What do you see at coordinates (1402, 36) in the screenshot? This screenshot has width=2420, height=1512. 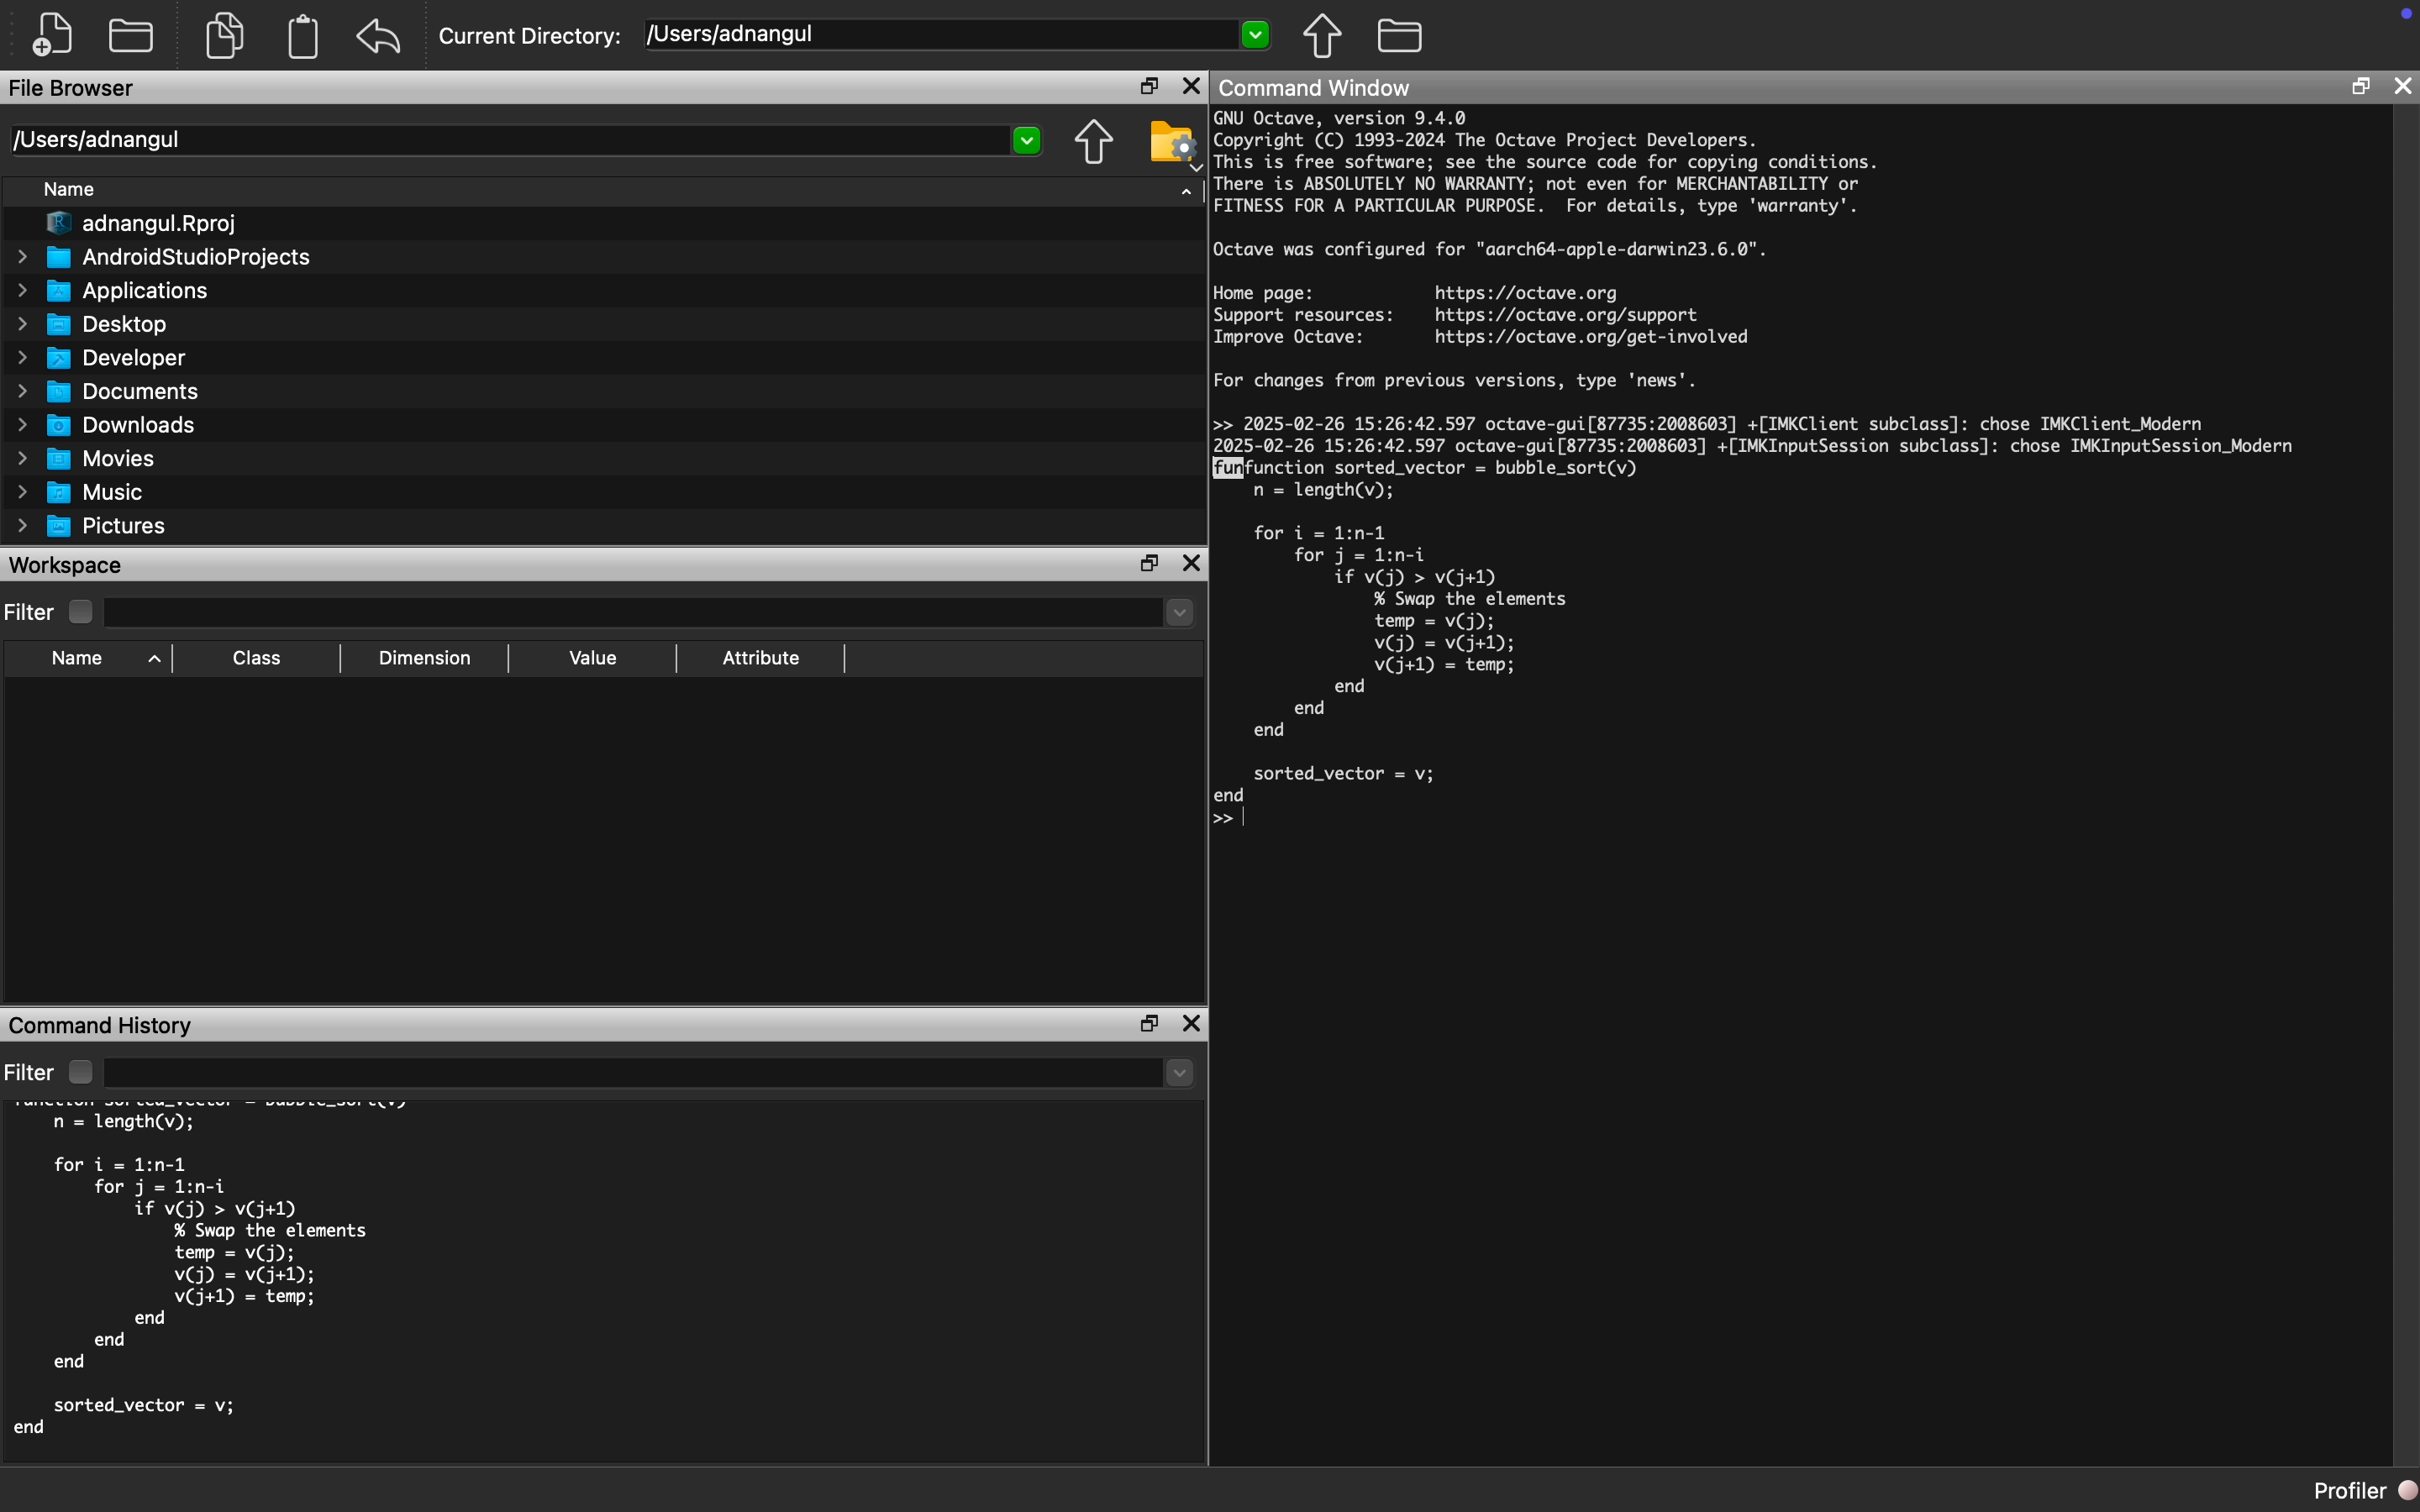 I see `Folder` at bounding box center [1402, 36].